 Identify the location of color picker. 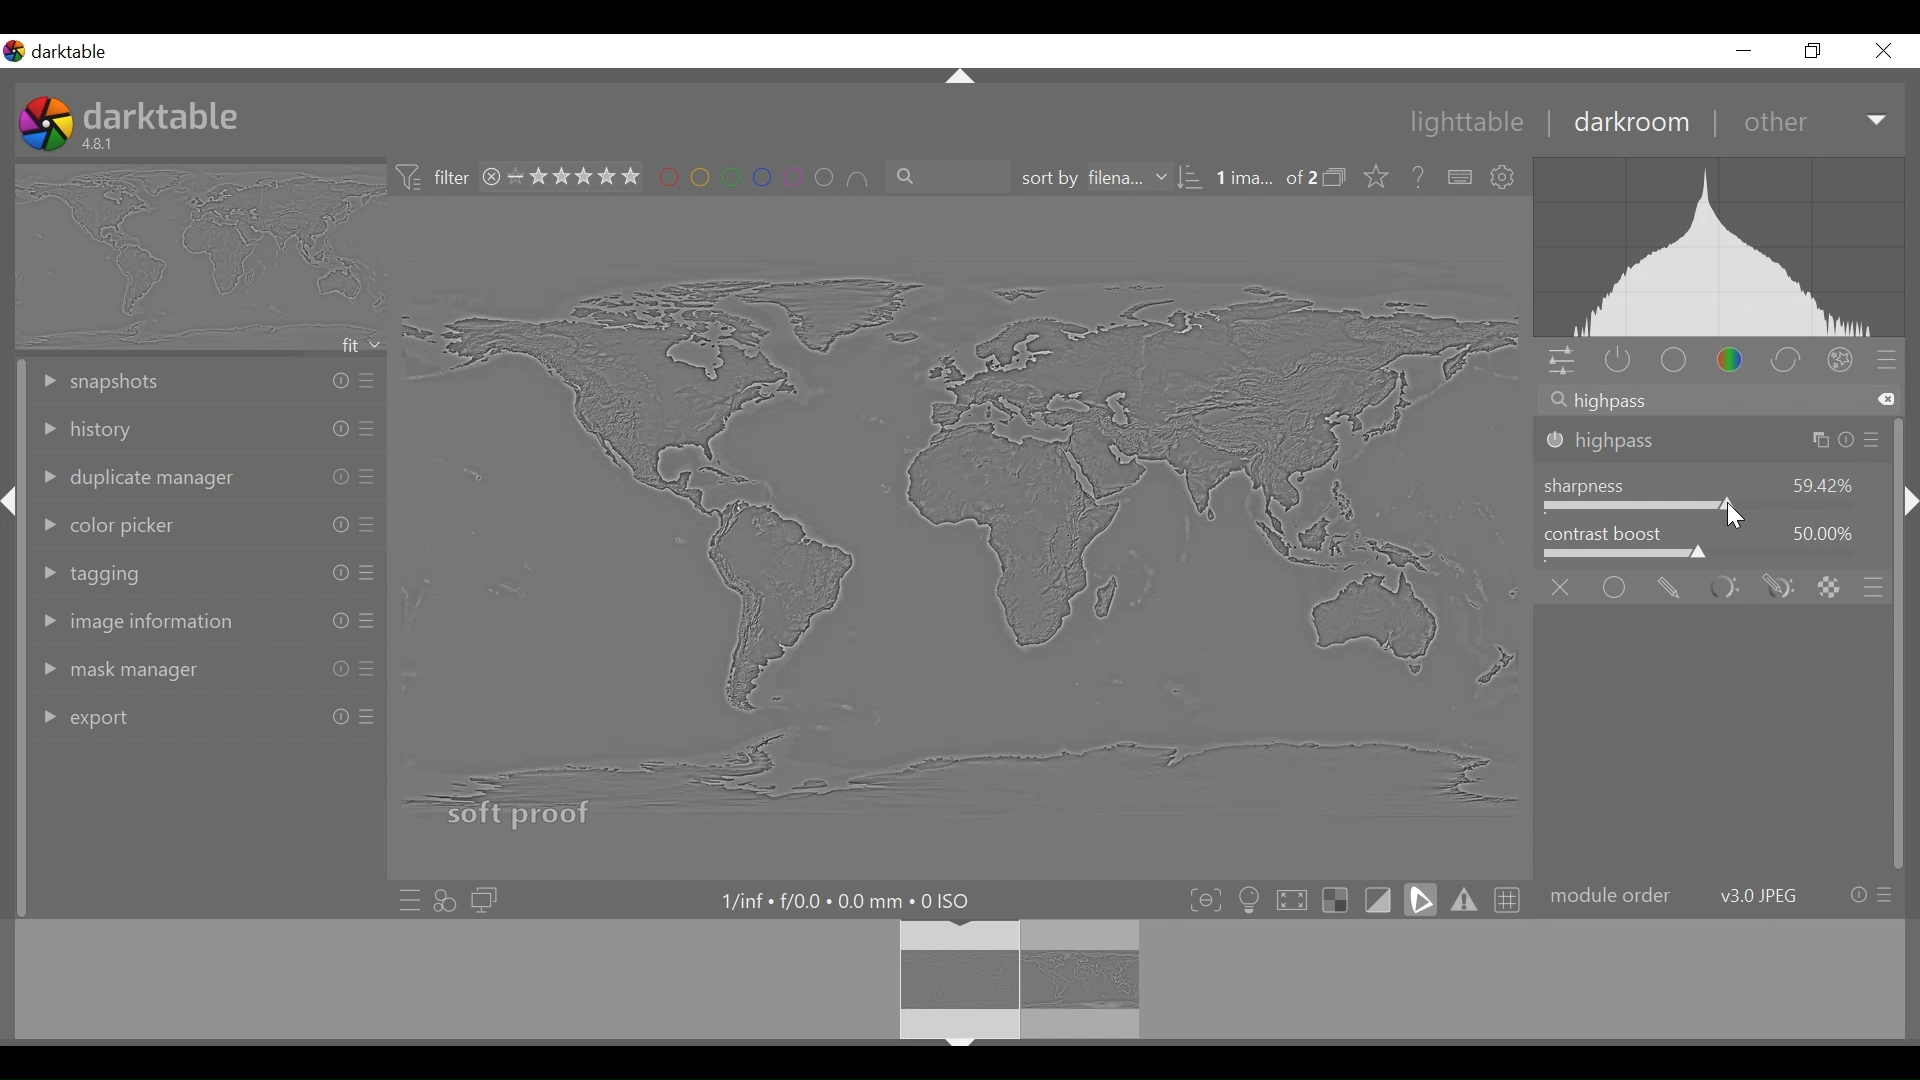
(206, 521).